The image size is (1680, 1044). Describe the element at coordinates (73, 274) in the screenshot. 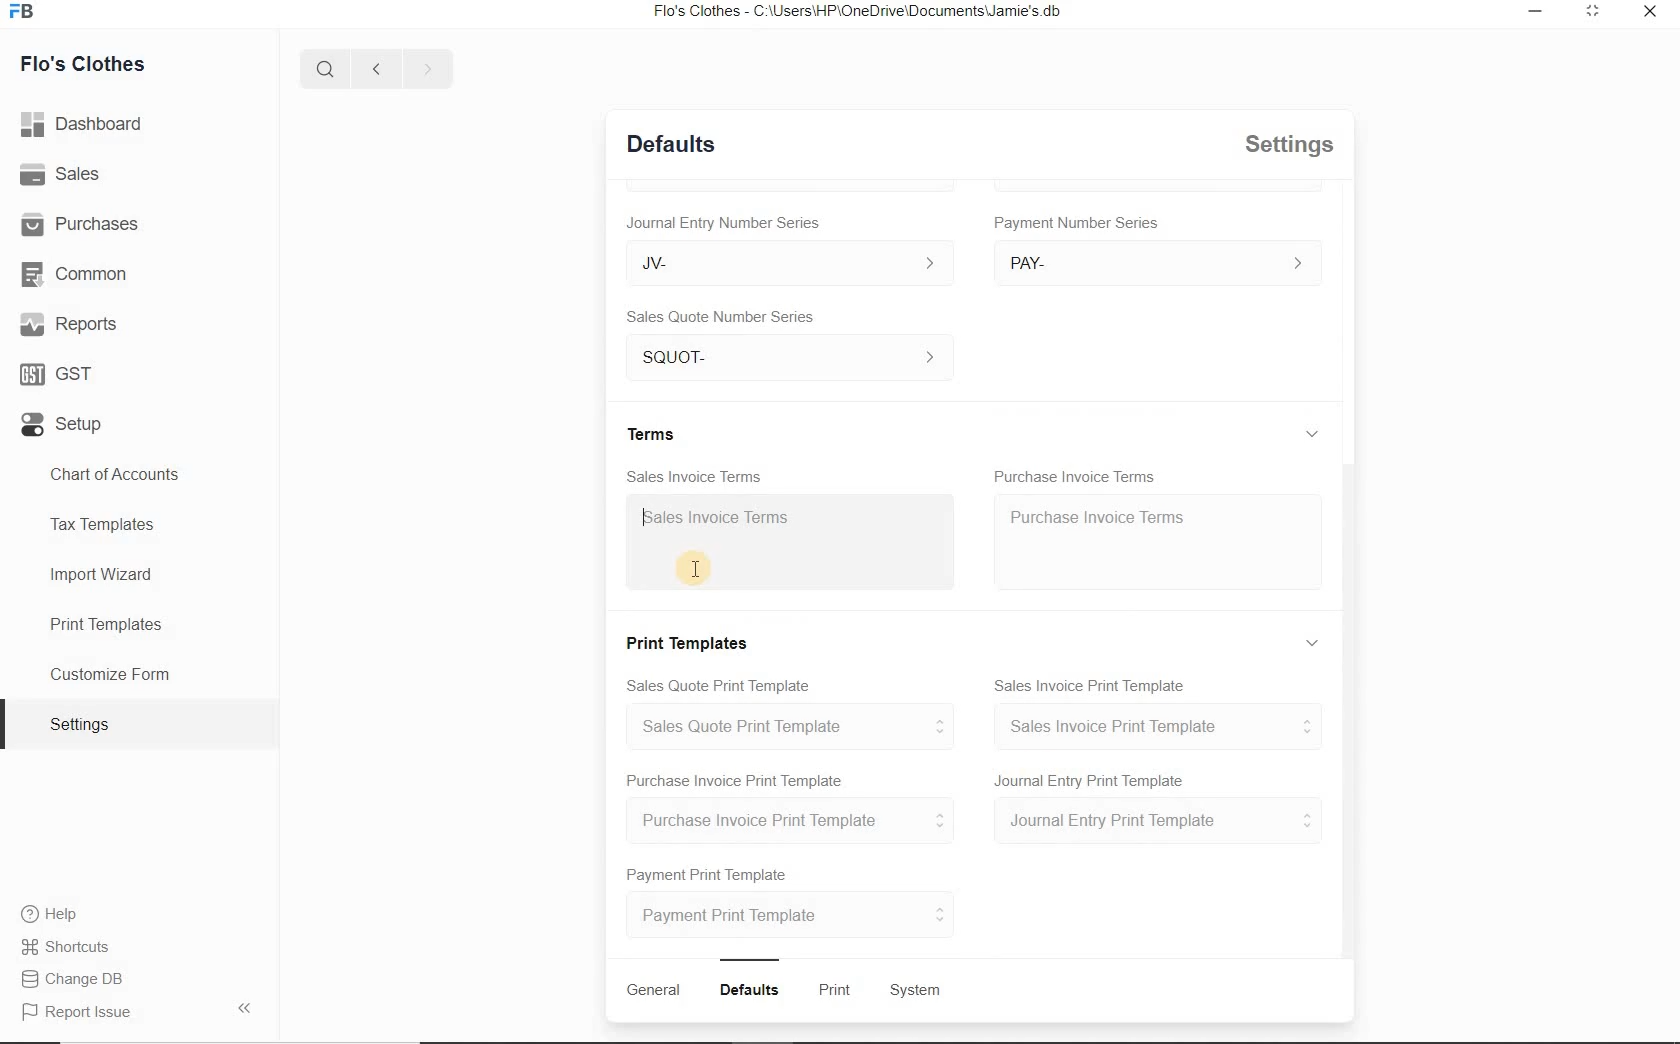

I see `Common` at that location.